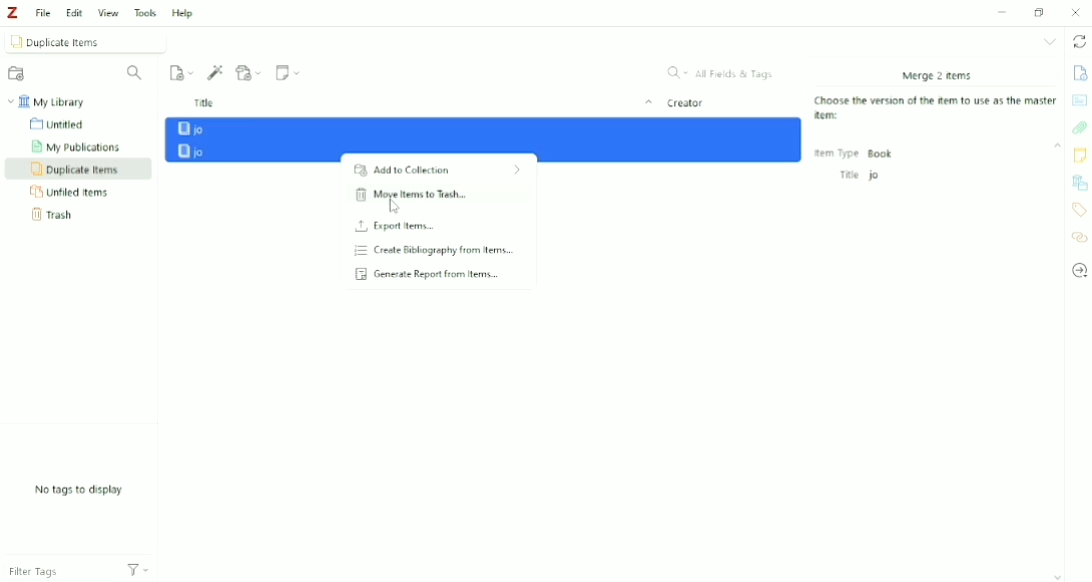  Describe the element at coordinates (139, 571) in the screenshot. I see `Actions` at that location.